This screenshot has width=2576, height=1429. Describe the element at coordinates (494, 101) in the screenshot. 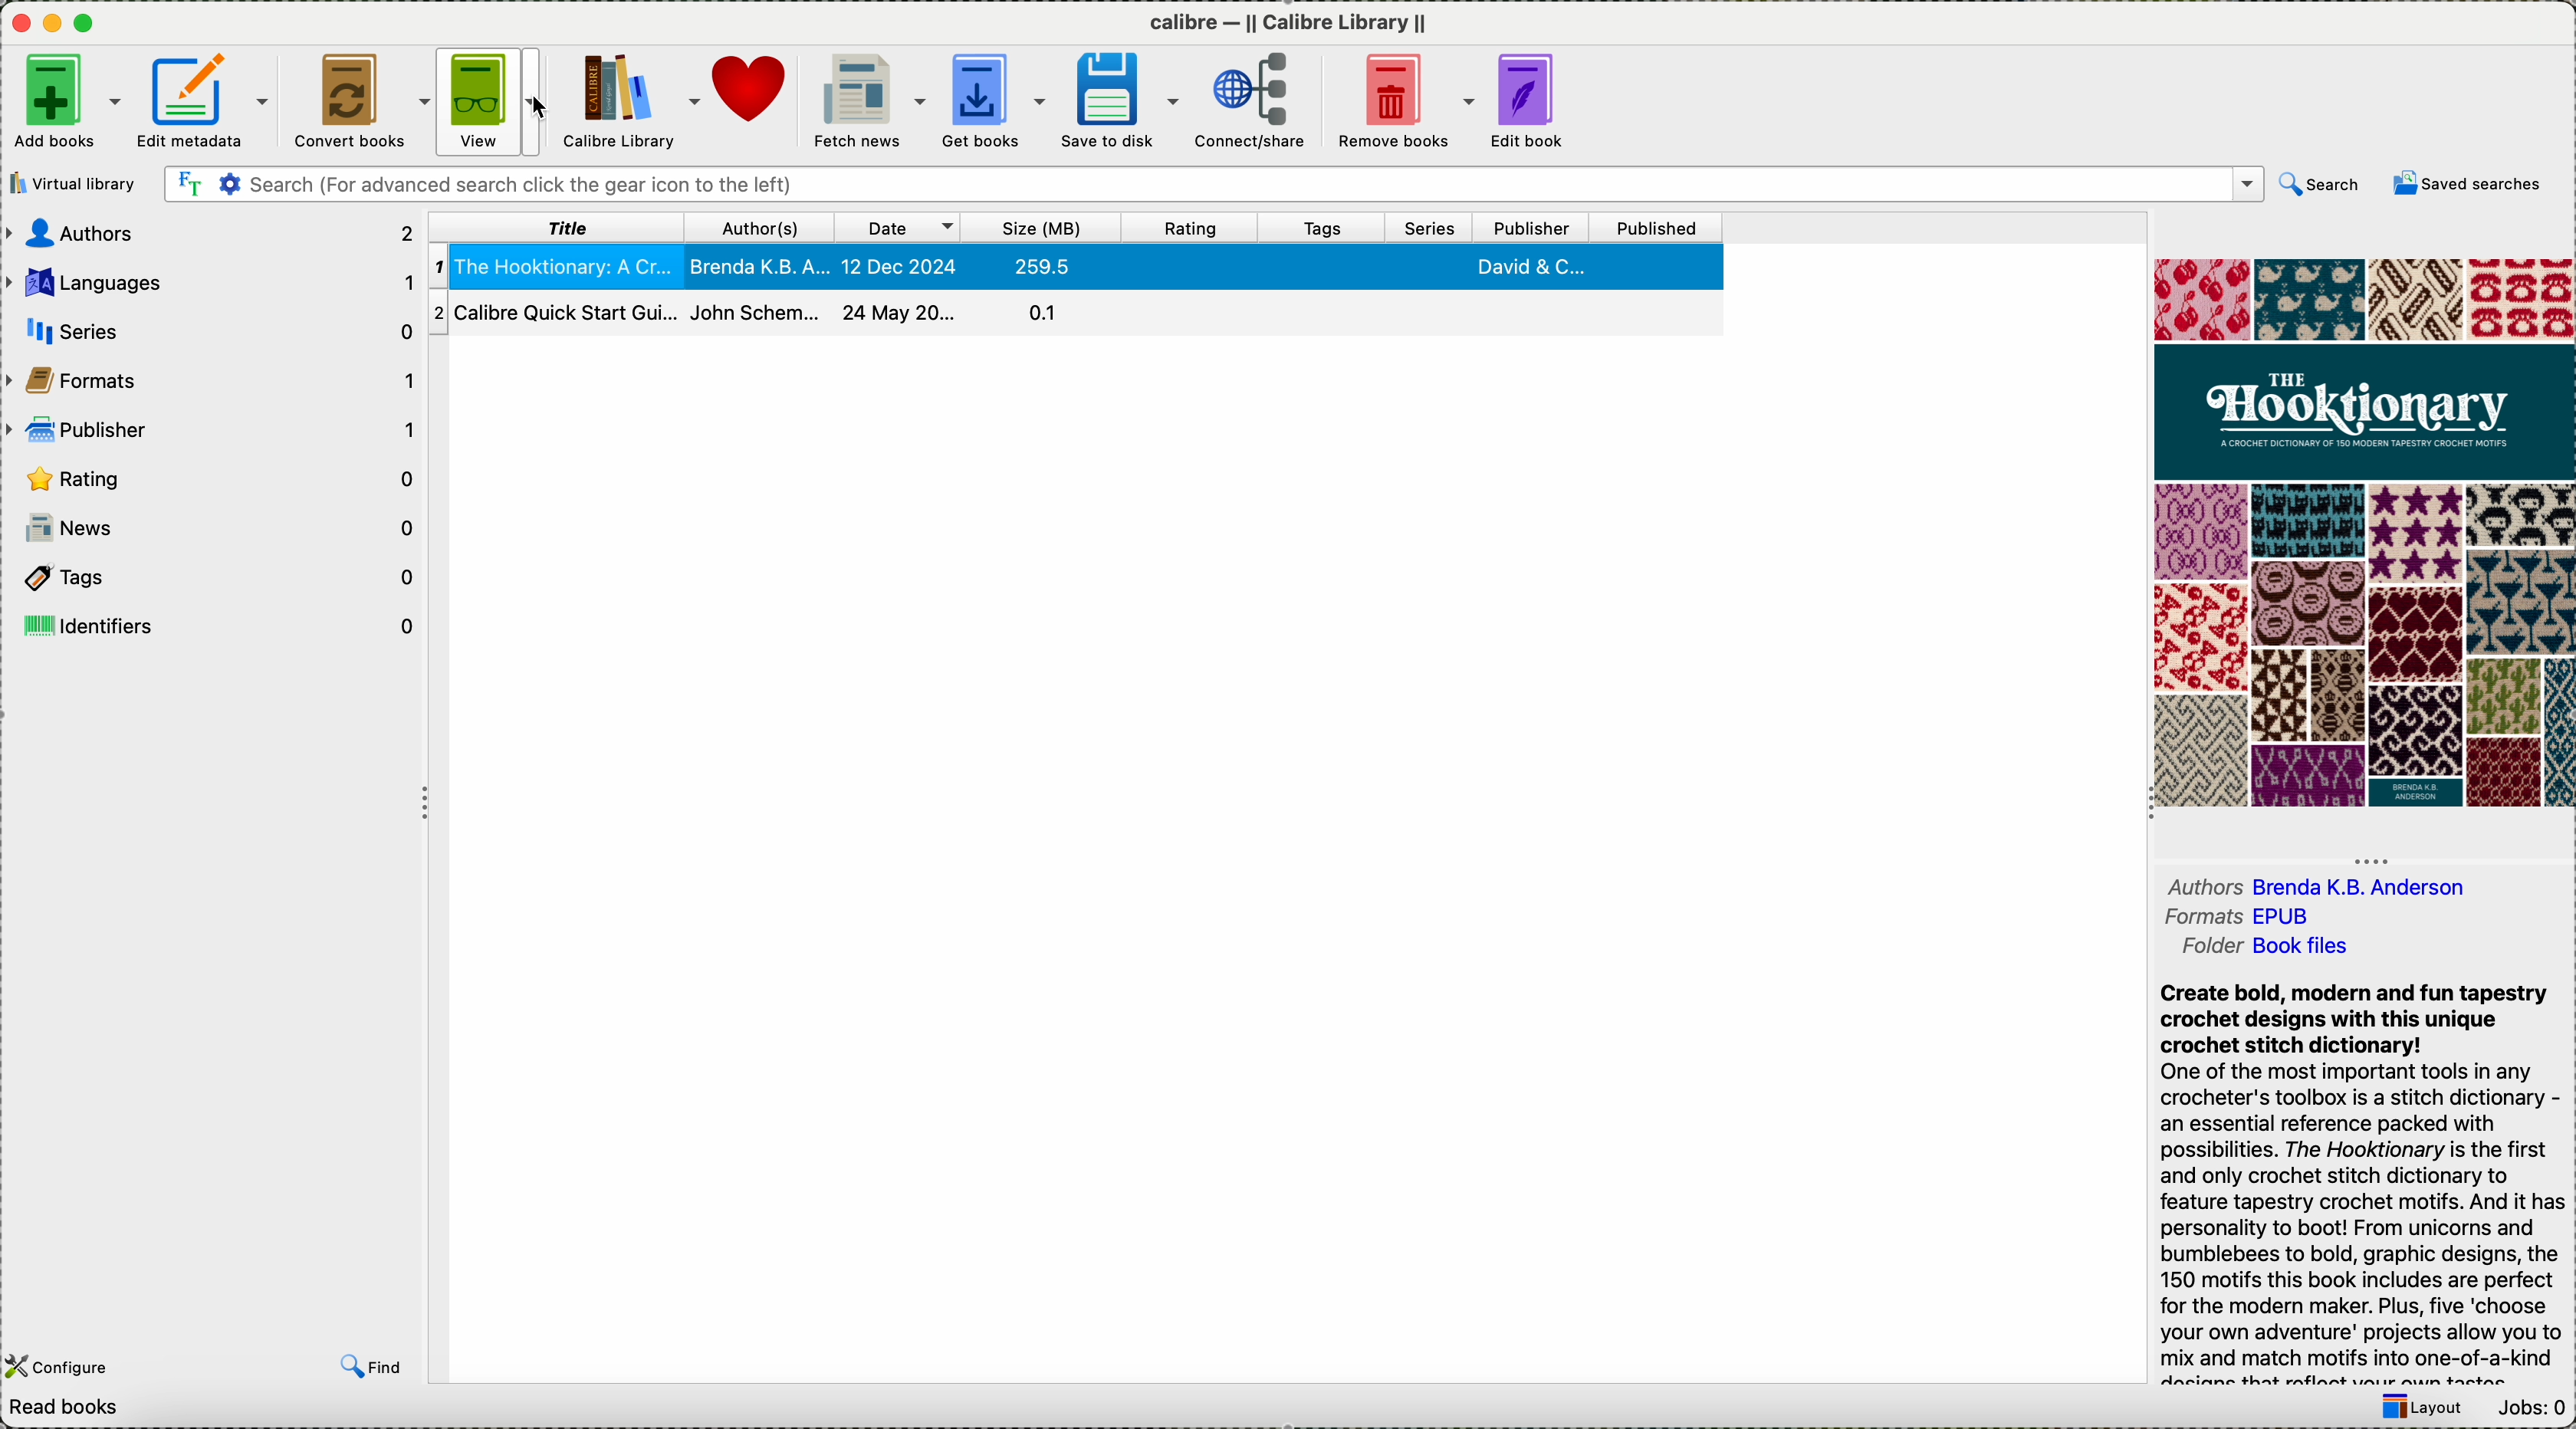

I see `click on view options` at that location.